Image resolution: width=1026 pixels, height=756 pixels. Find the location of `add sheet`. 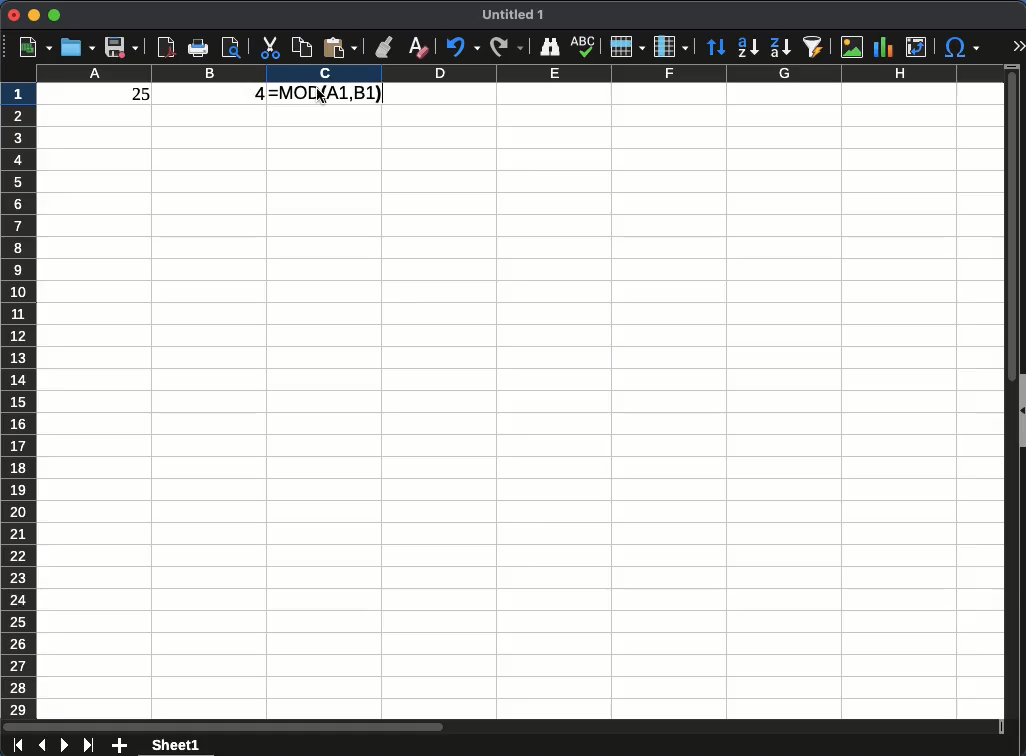

add sheet is located at coordinates (121, 745).